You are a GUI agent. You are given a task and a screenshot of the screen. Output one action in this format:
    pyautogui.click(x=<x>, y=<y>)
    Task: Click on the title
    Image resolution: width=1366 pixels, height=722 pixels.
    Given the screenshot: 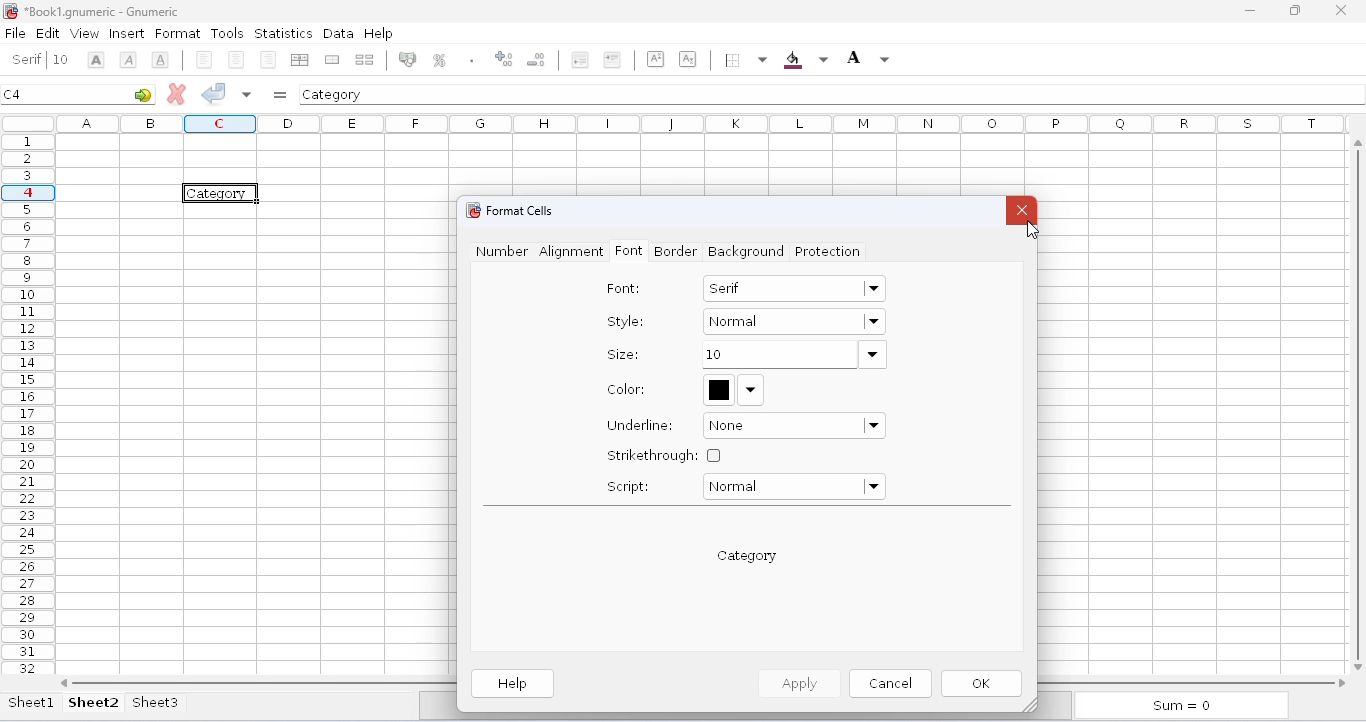 What is the action you would take?
    pyautogui.click(x=102, y=11)
    